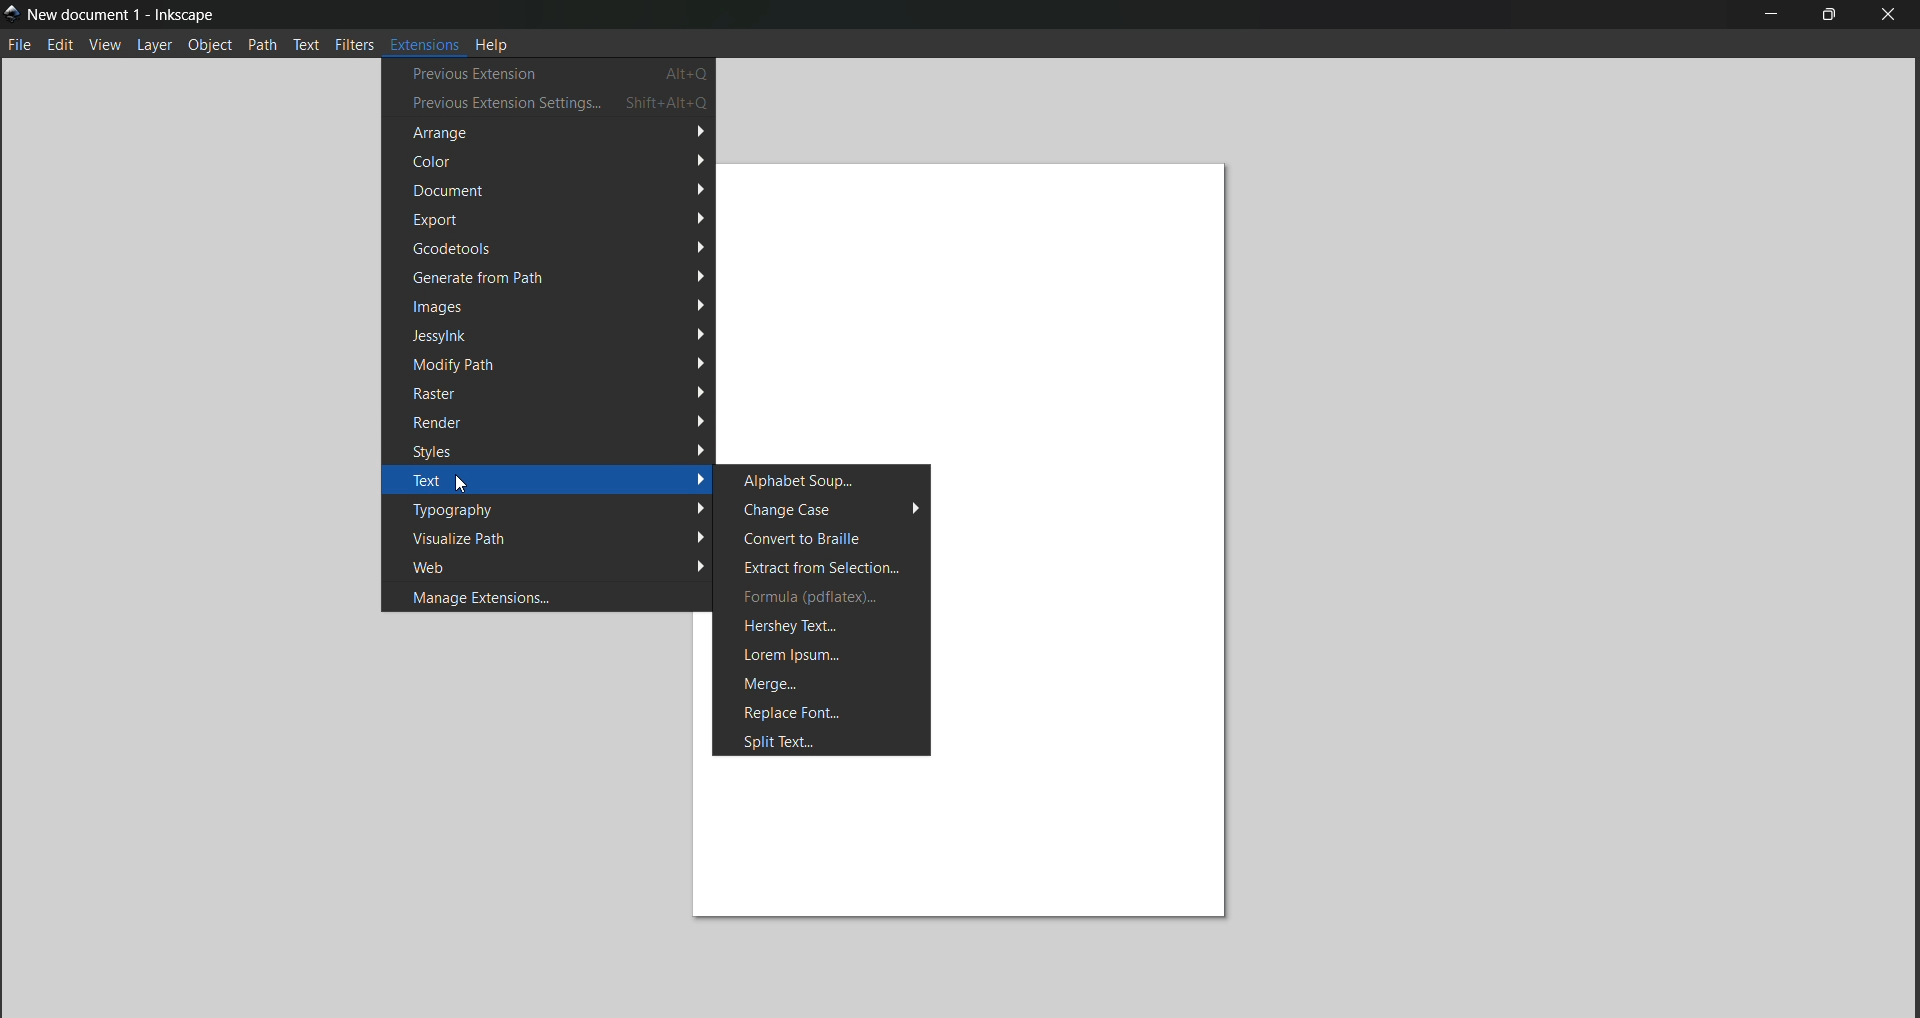  Describe the element at coordinates (210, 45) in the screenshot. I see `object` at that location.